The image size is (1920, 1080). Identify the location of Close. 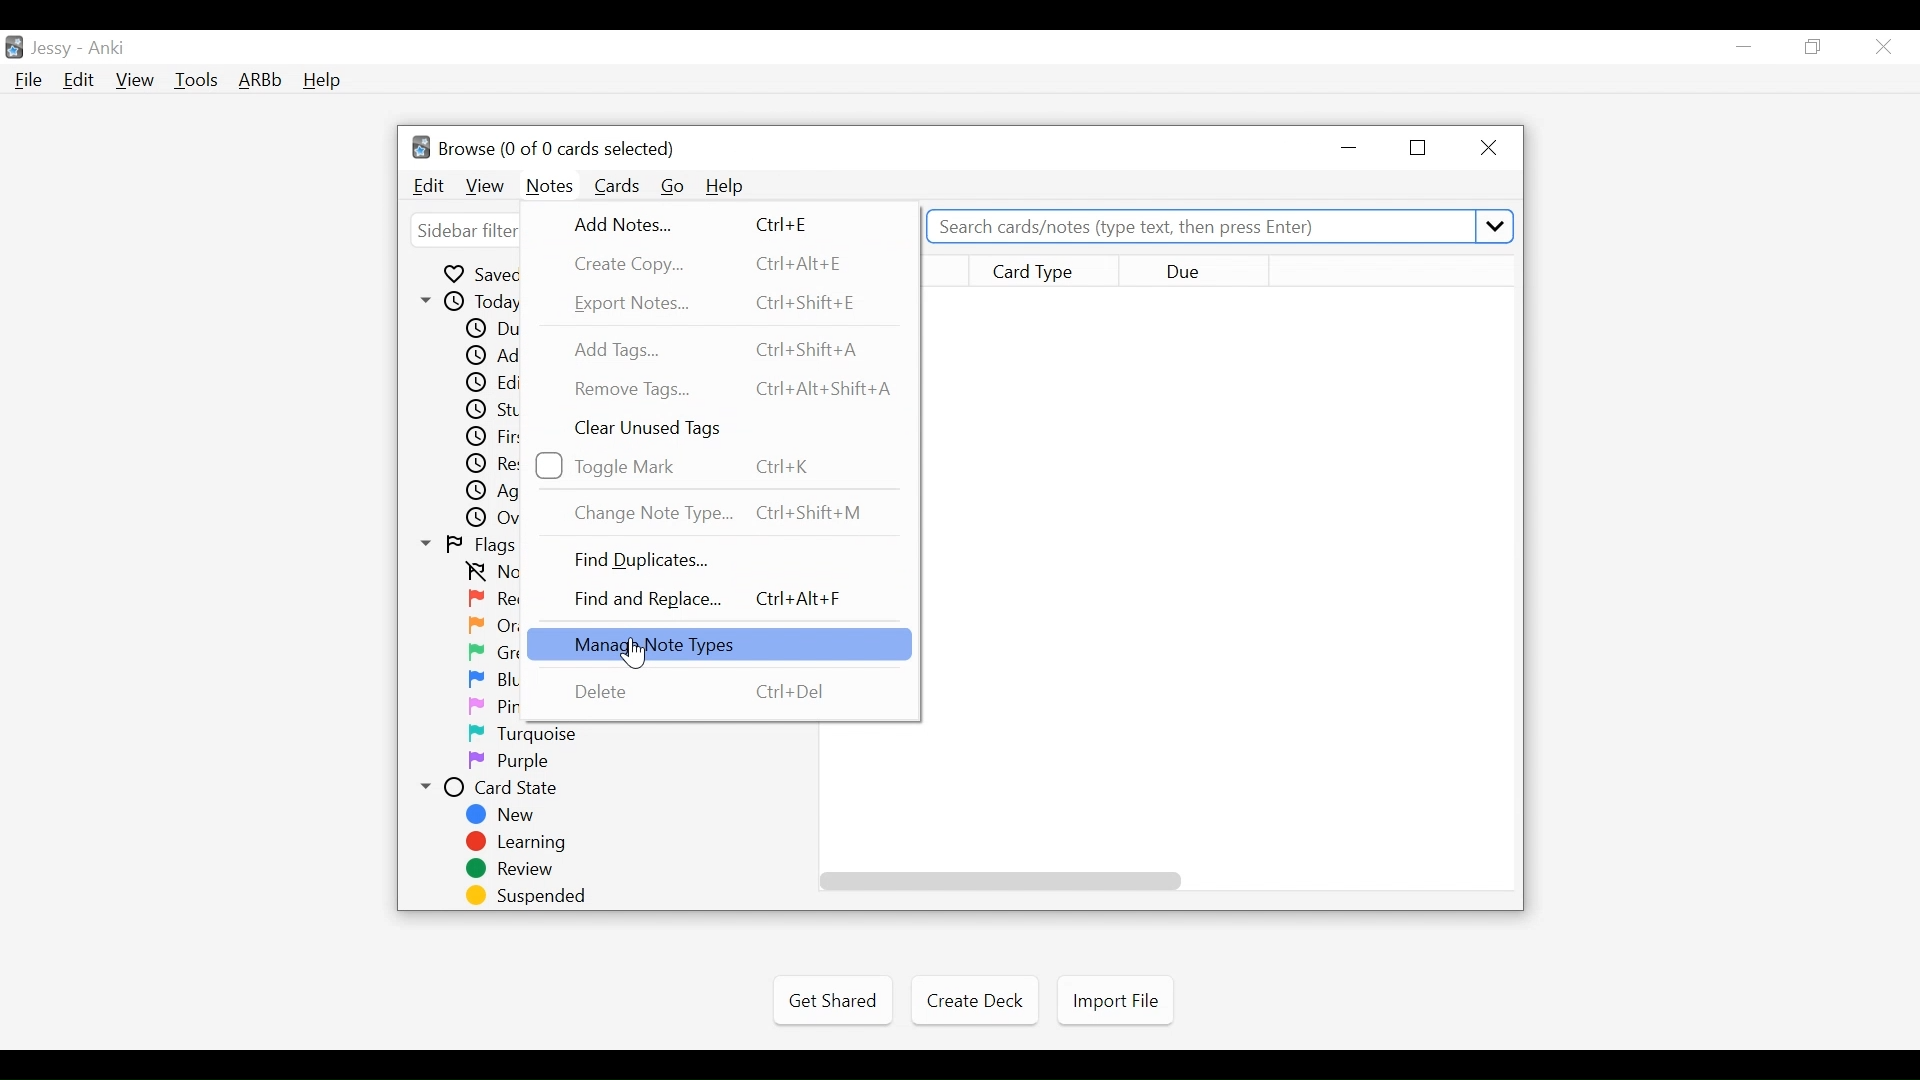
(1883, 47).